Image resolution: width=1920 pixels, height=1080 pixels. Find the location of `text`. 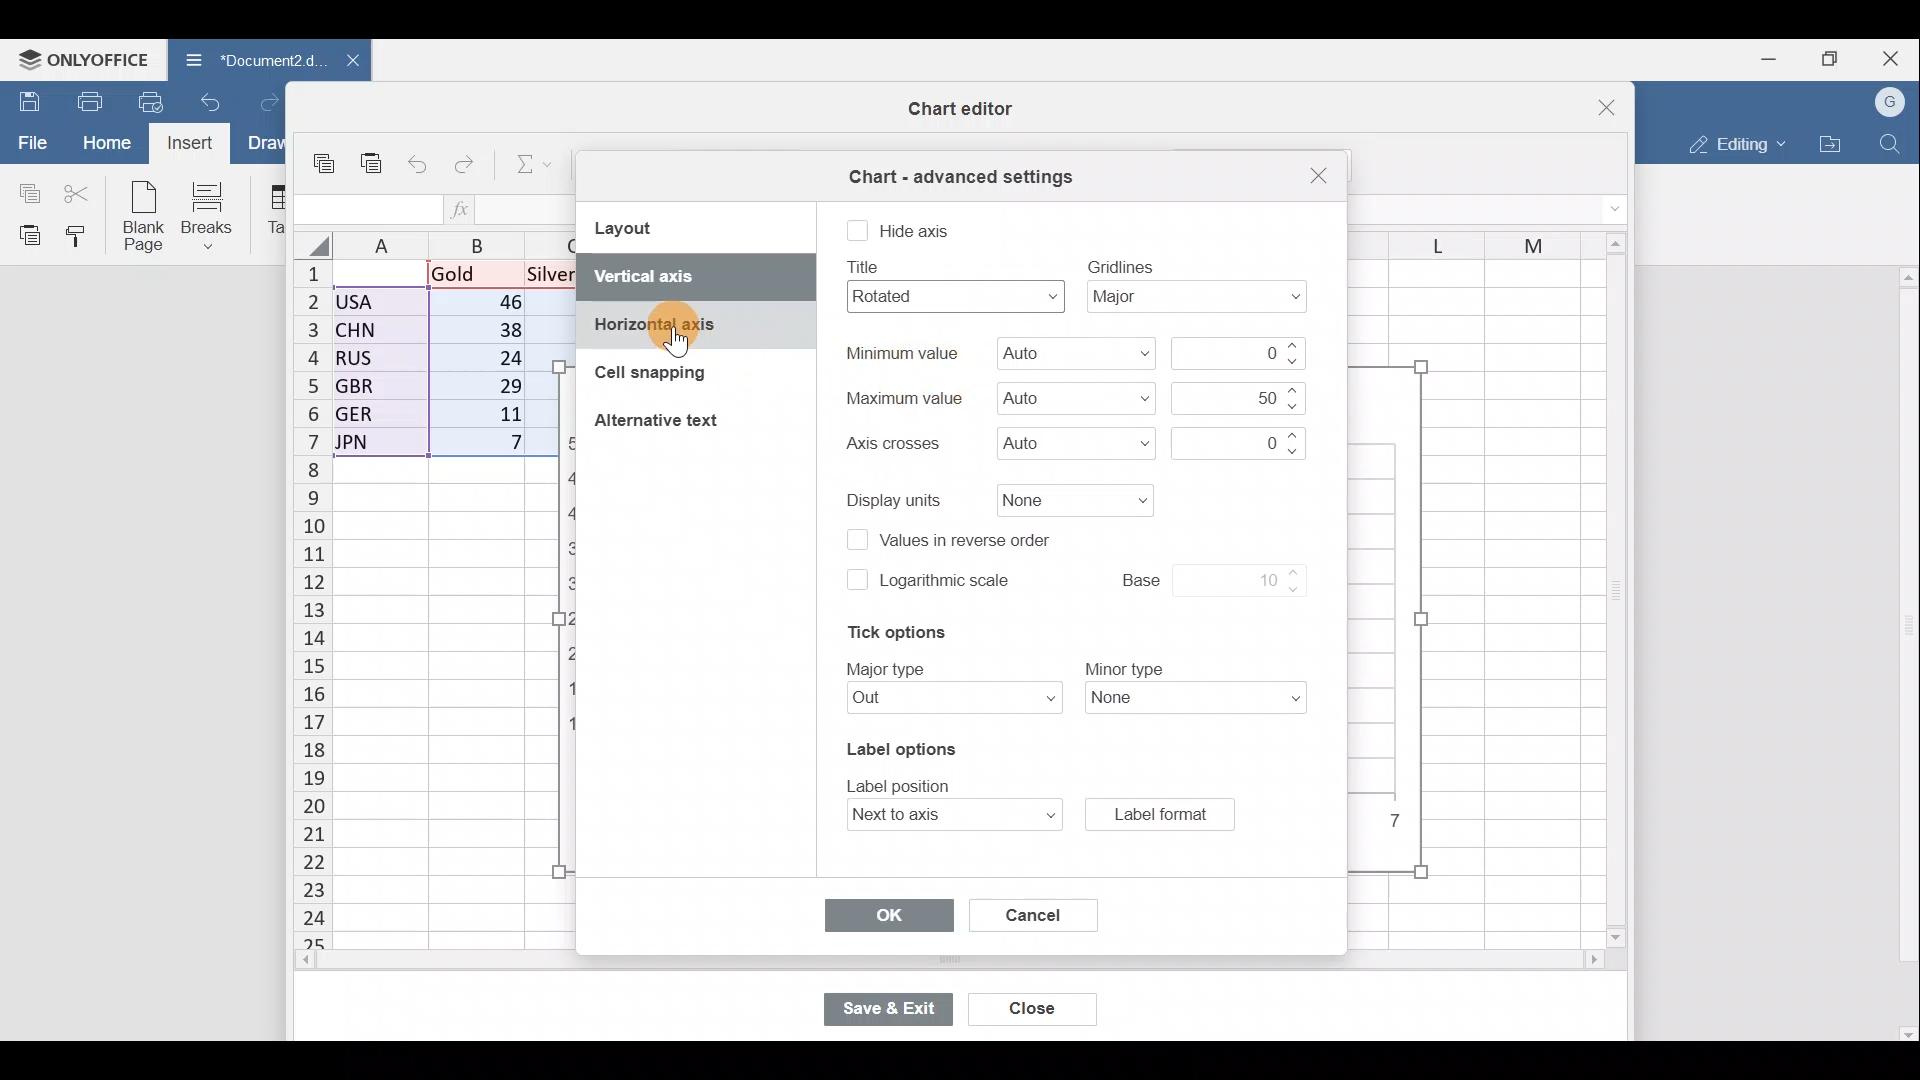

text is located at coordinates (1122, 666).